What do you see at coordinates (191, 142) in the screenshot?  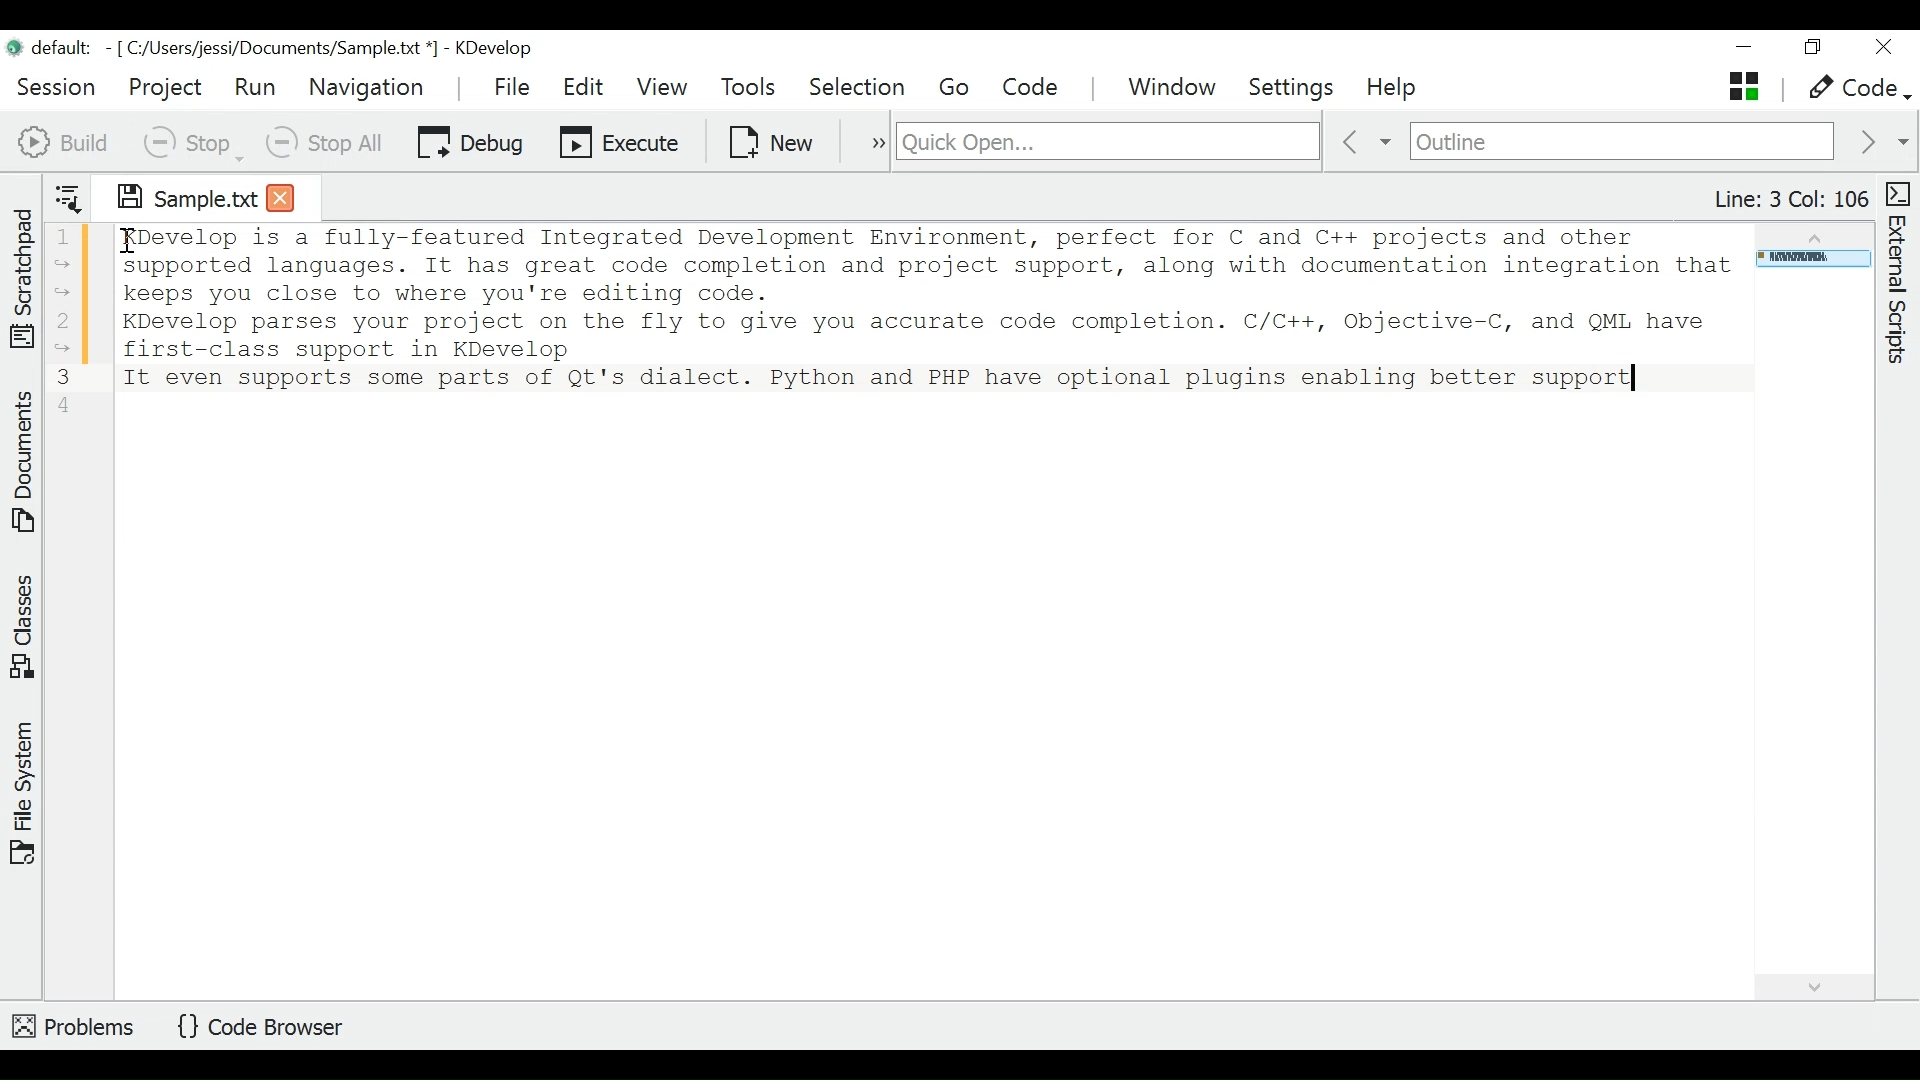 I see `Stop` at bounding box center [191, 142].